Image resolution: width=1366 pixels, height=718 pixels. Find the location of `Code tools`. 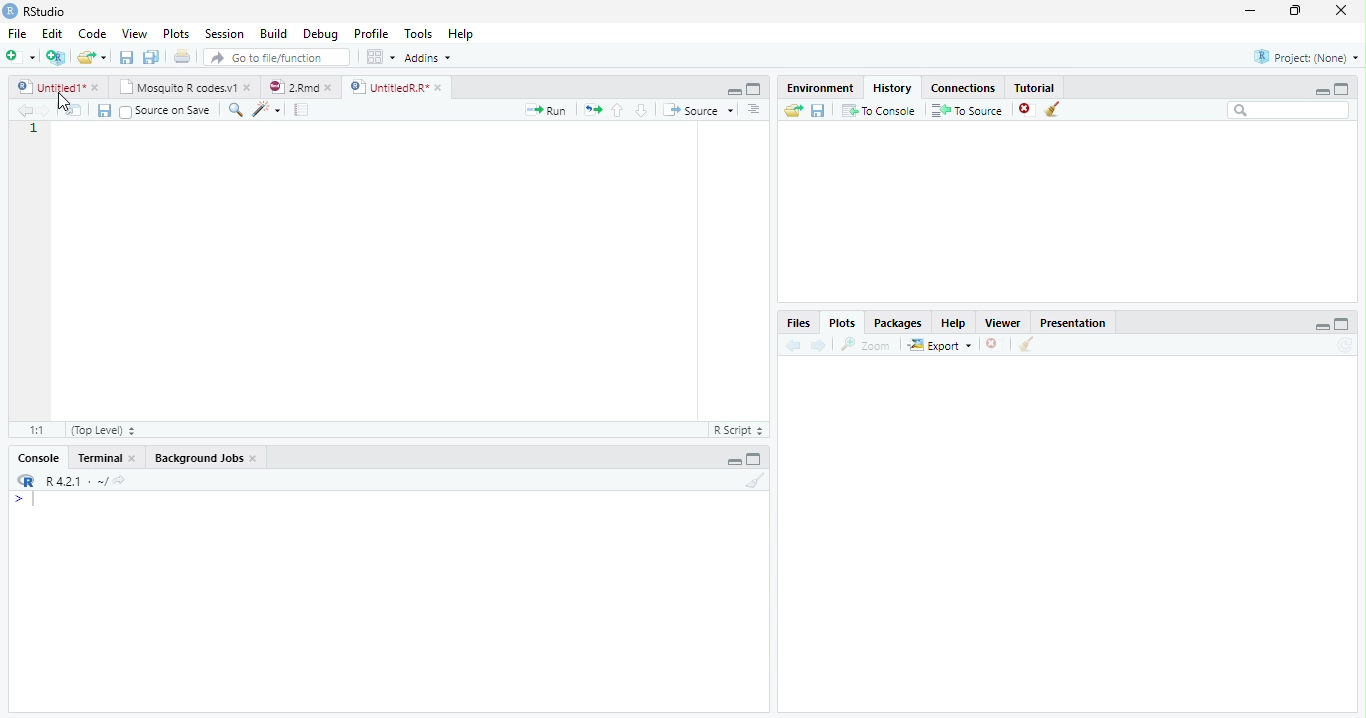

Code tools is located at coordinates (268, 110).